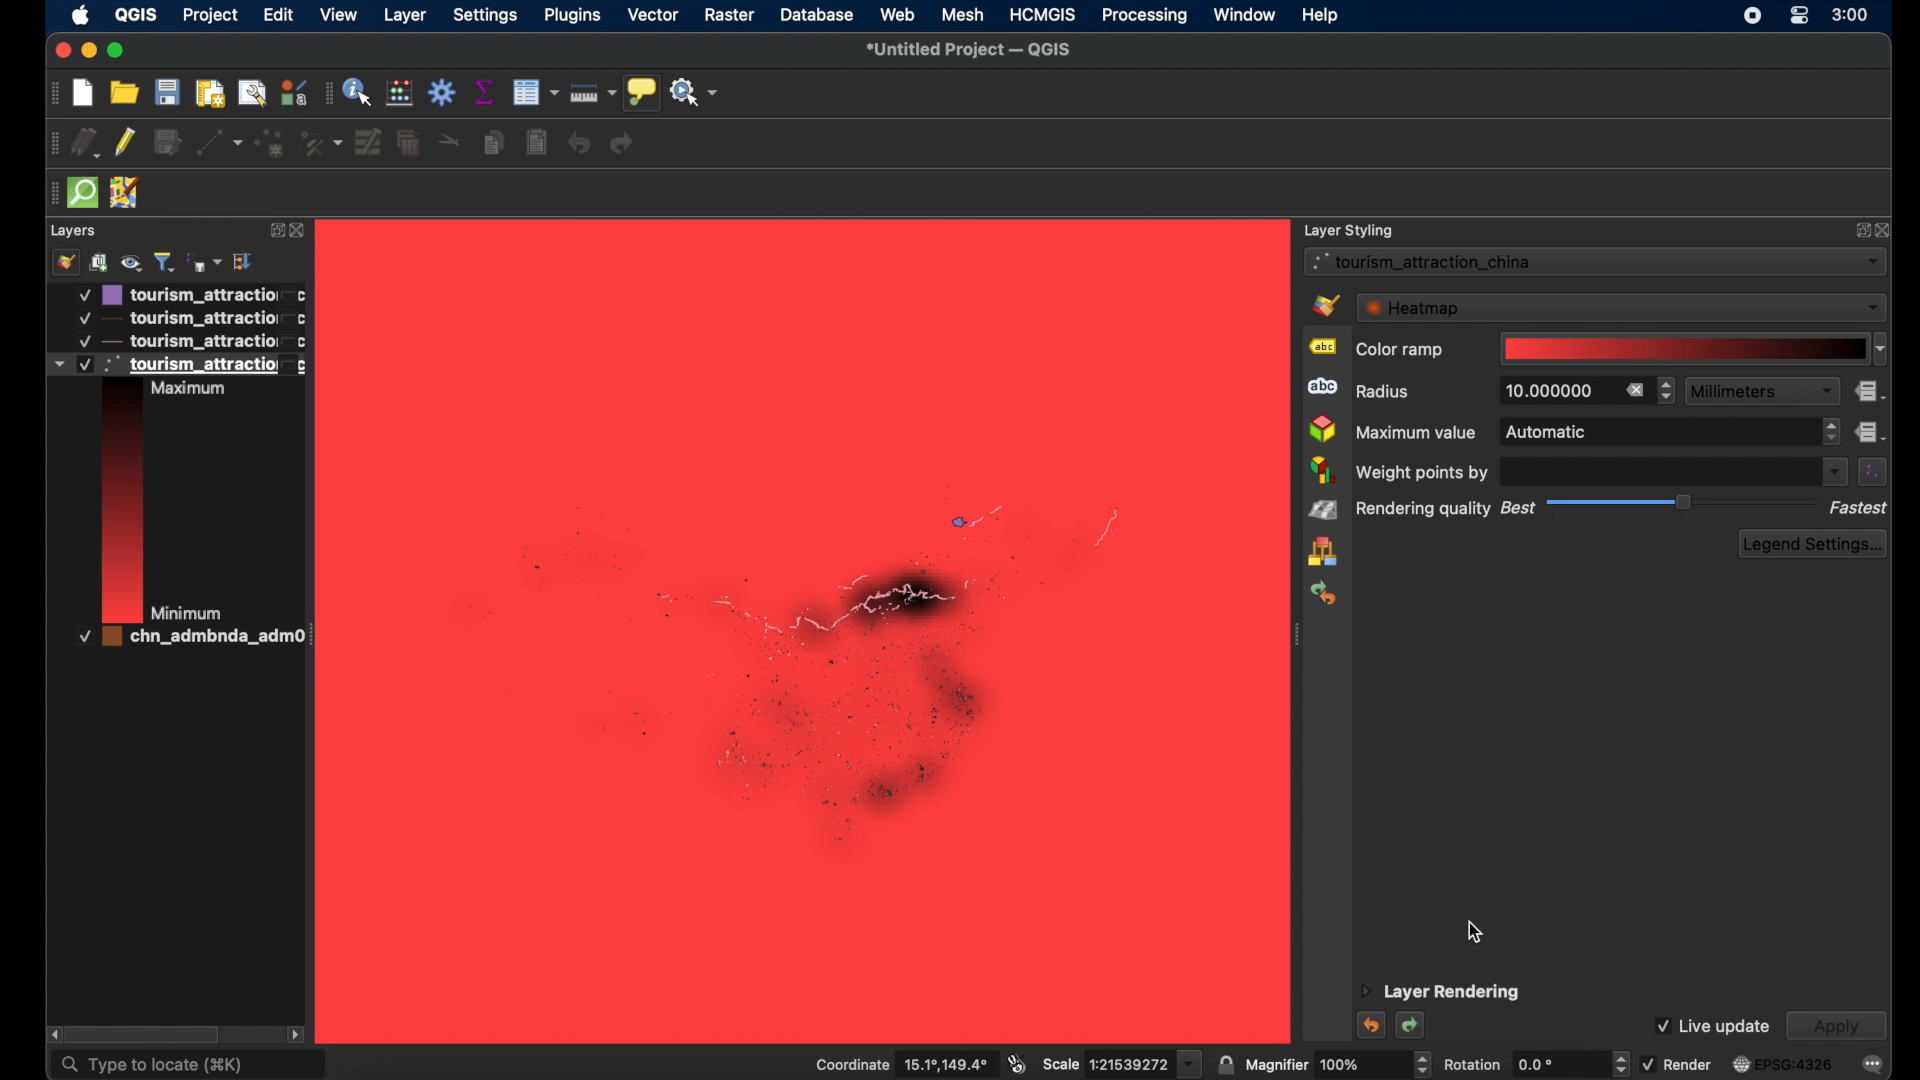 Image resolution: width=1920 pixels, height=1080 pixels. I want to click on messages, so click(1874, 1065).